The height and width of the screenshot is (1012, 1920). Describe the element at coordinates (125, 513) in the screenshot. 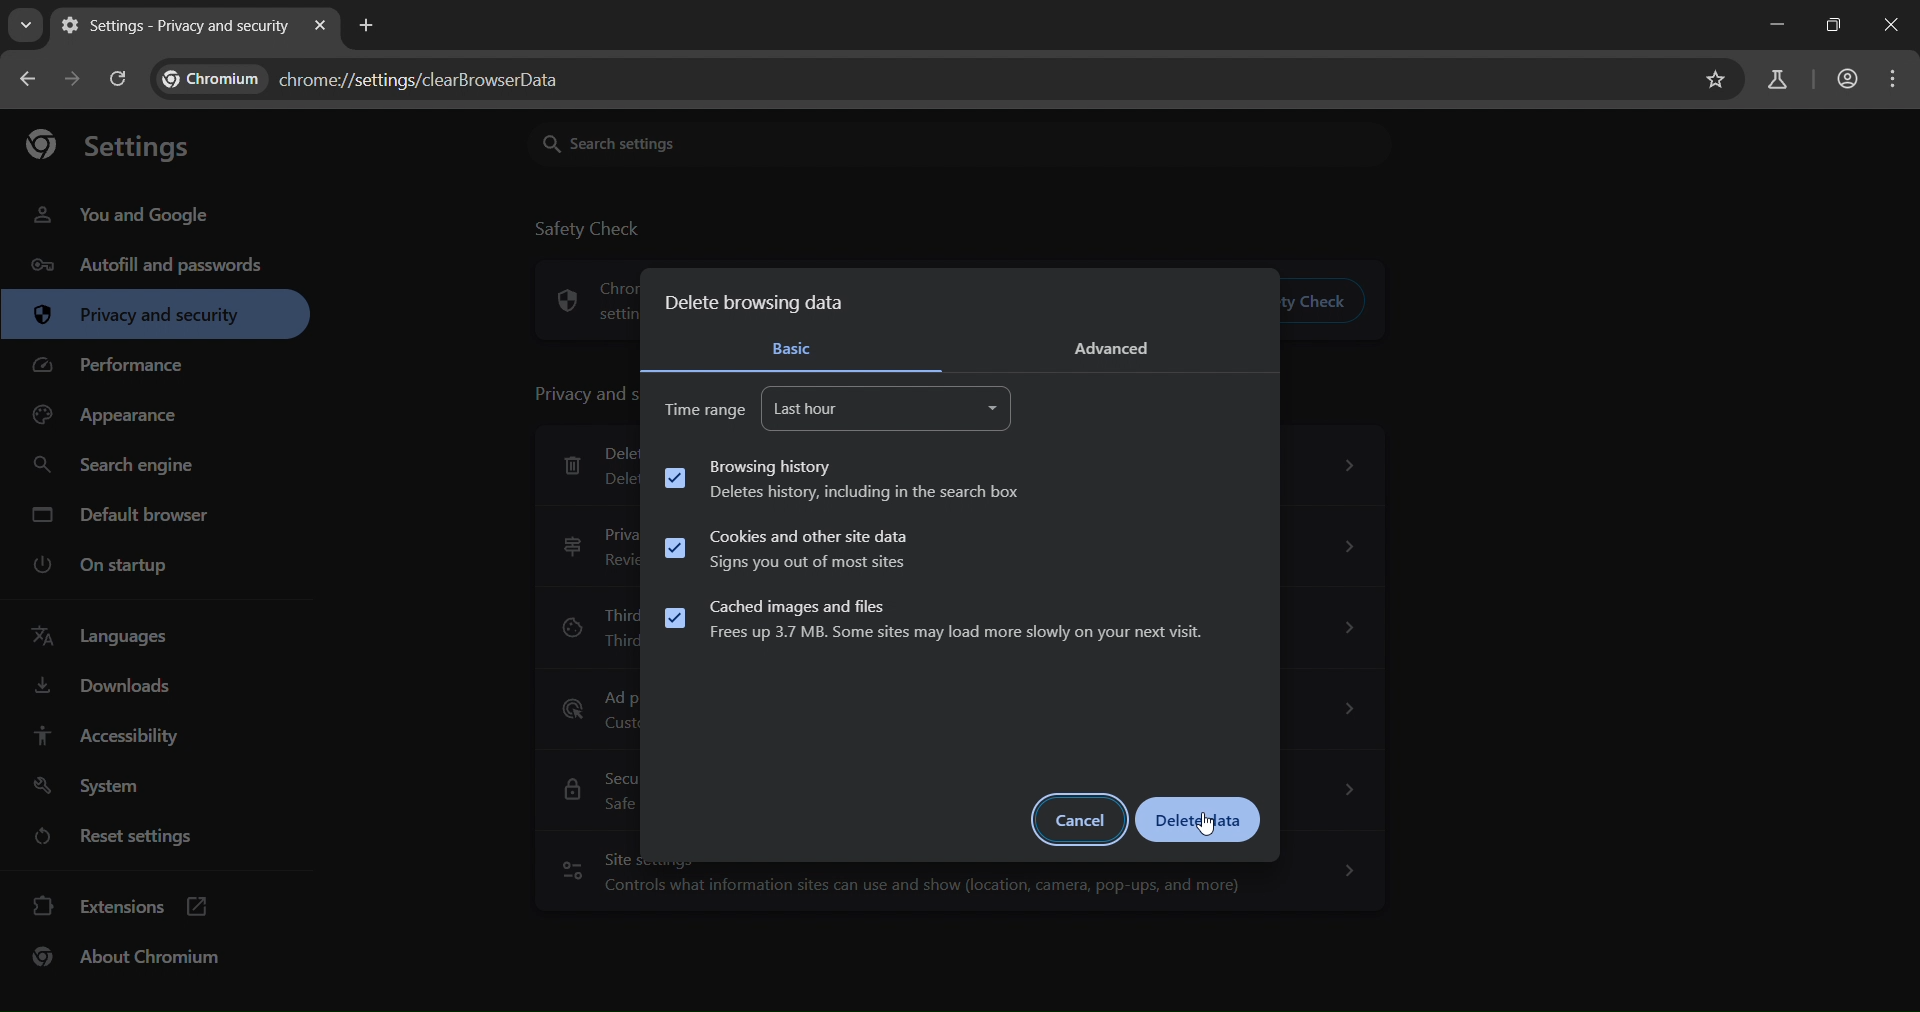

I see `default browser` at that location.